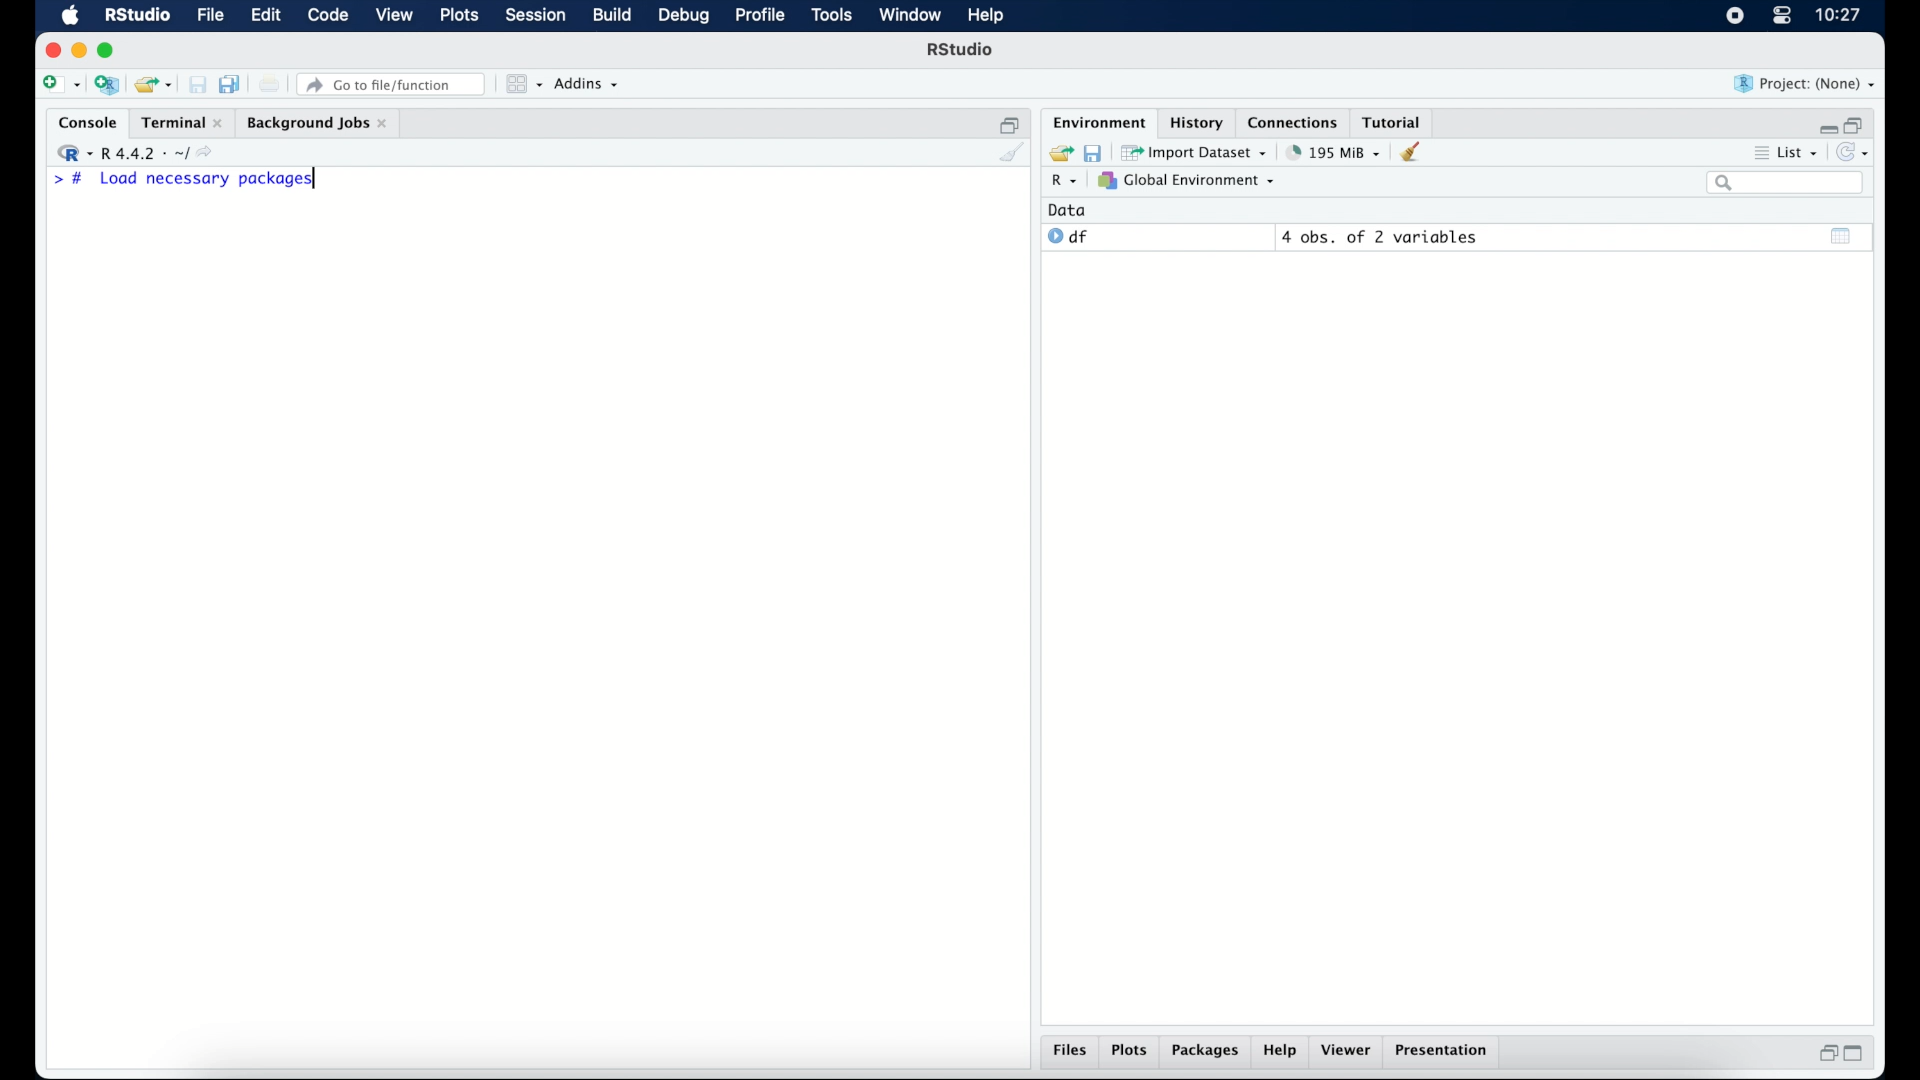 Image resolution: width=1920 pixels, height=1080 pixels. I want to click on console, so click(83, 123).